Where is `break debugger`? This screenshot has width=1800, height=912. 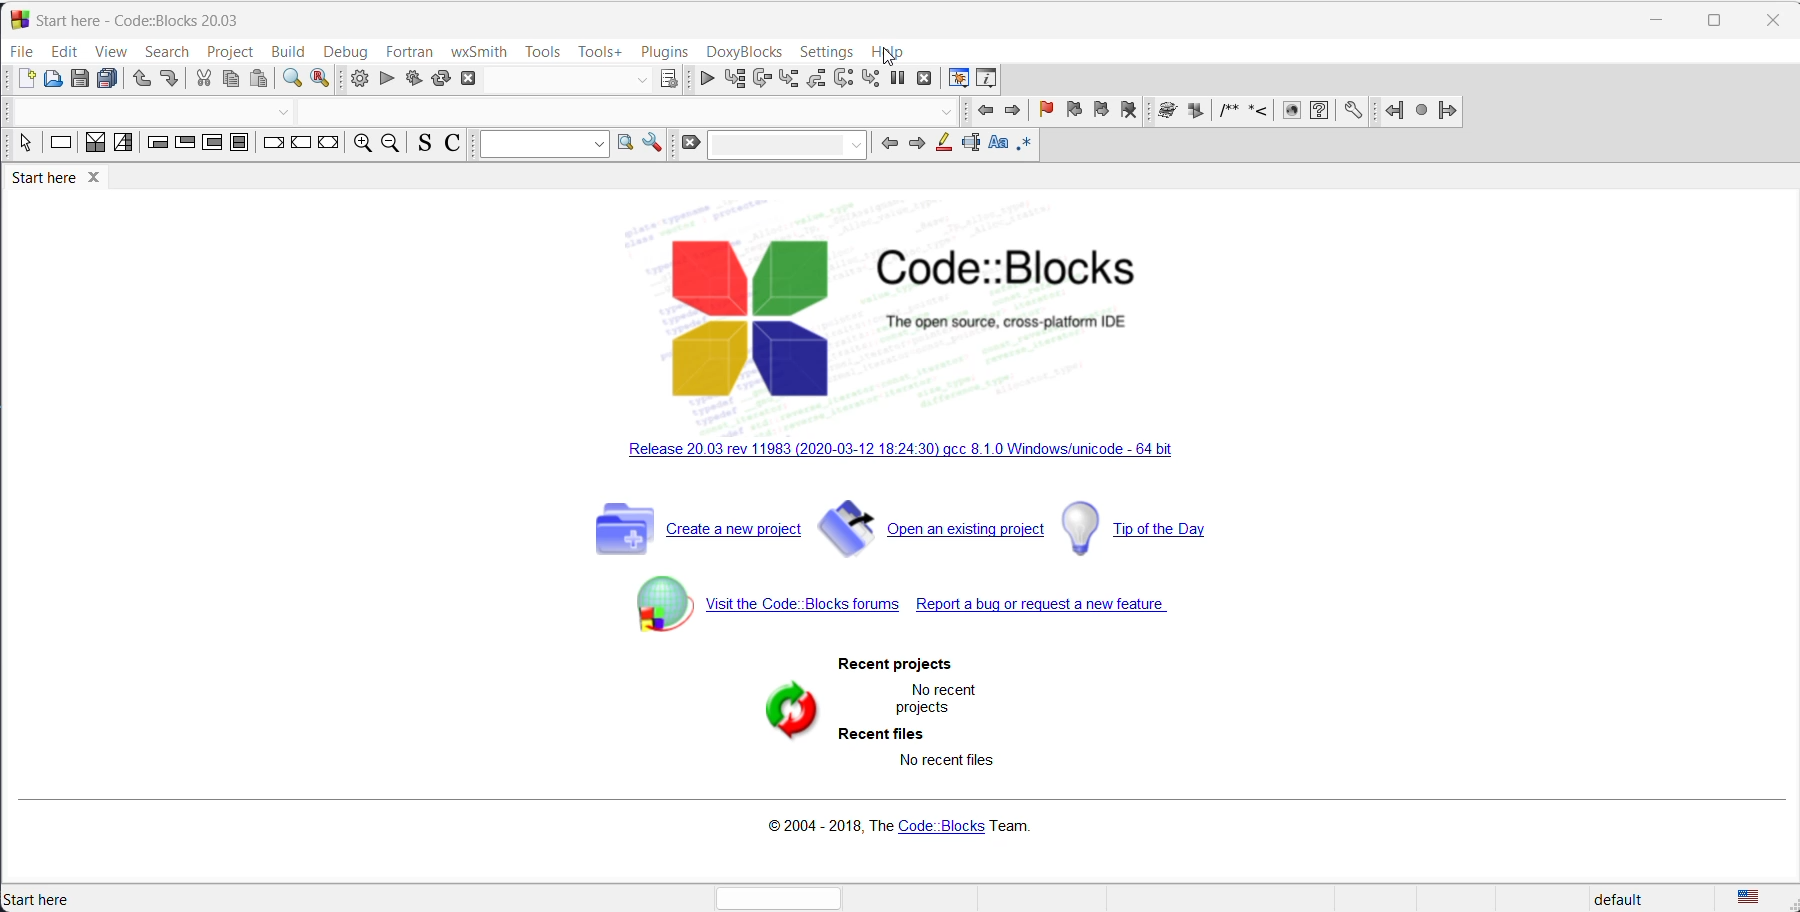
break debugger is located at coordinates (895, 79).